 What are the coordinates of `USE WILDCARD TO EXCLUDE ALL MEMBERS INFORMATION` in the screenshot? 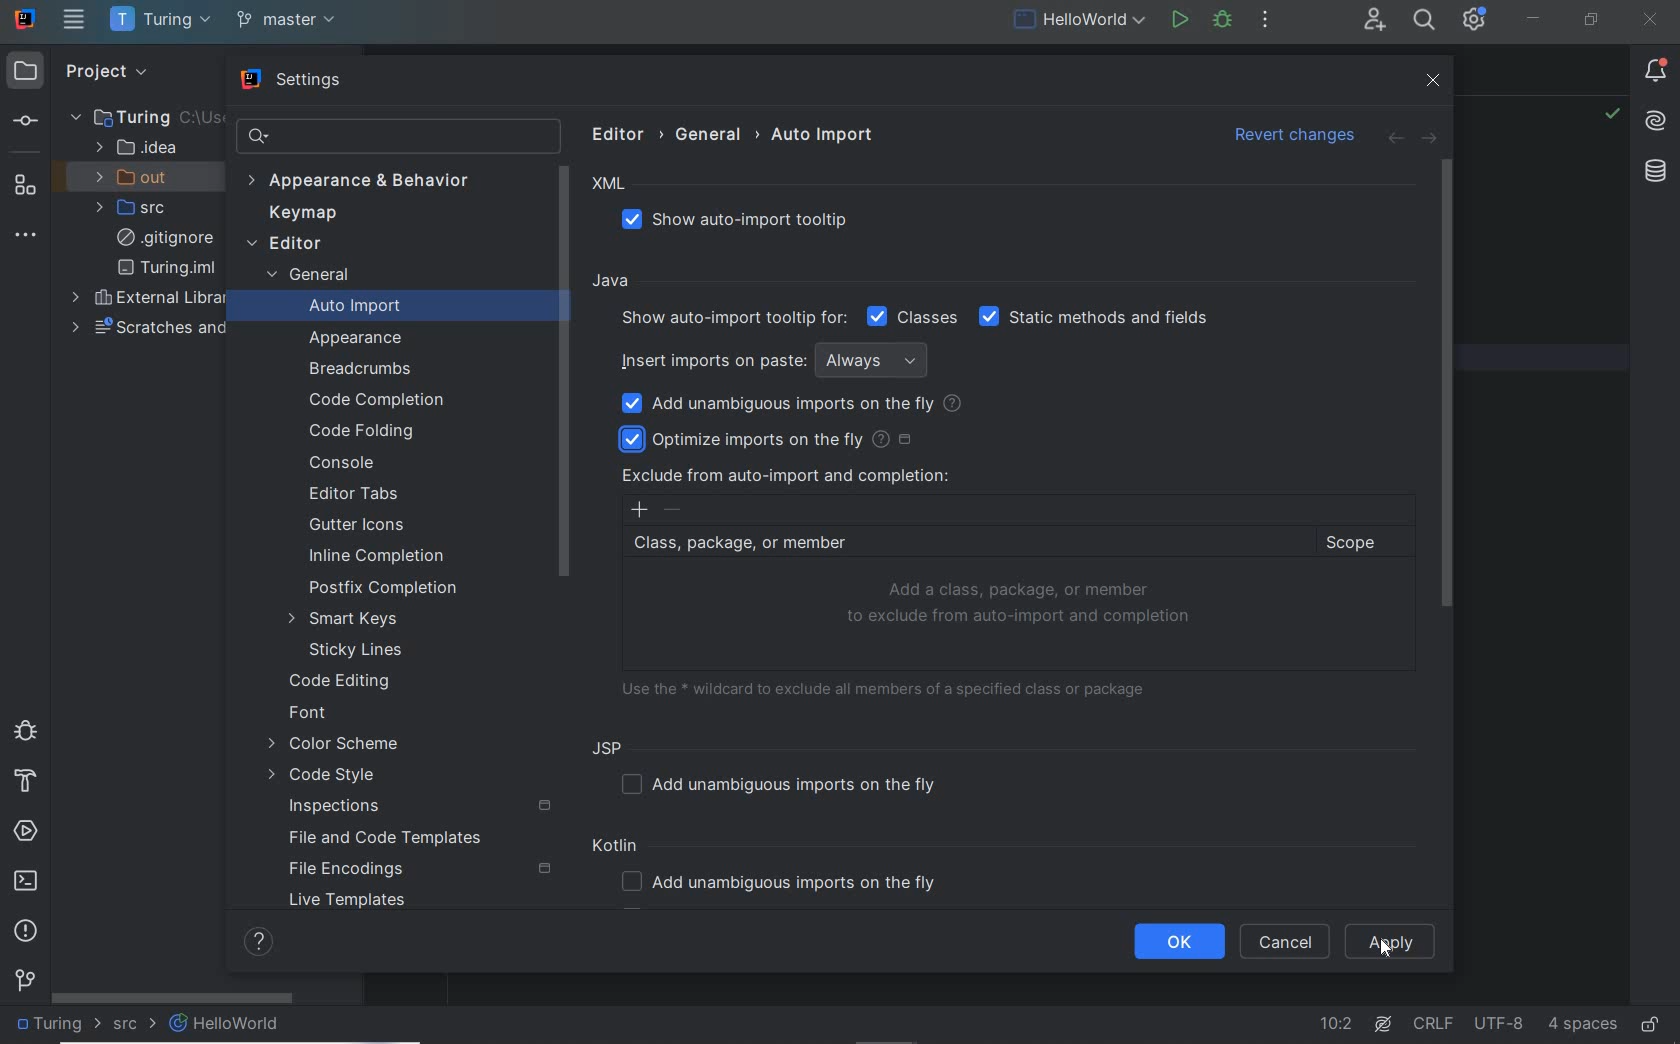 It's located at (891, 687).